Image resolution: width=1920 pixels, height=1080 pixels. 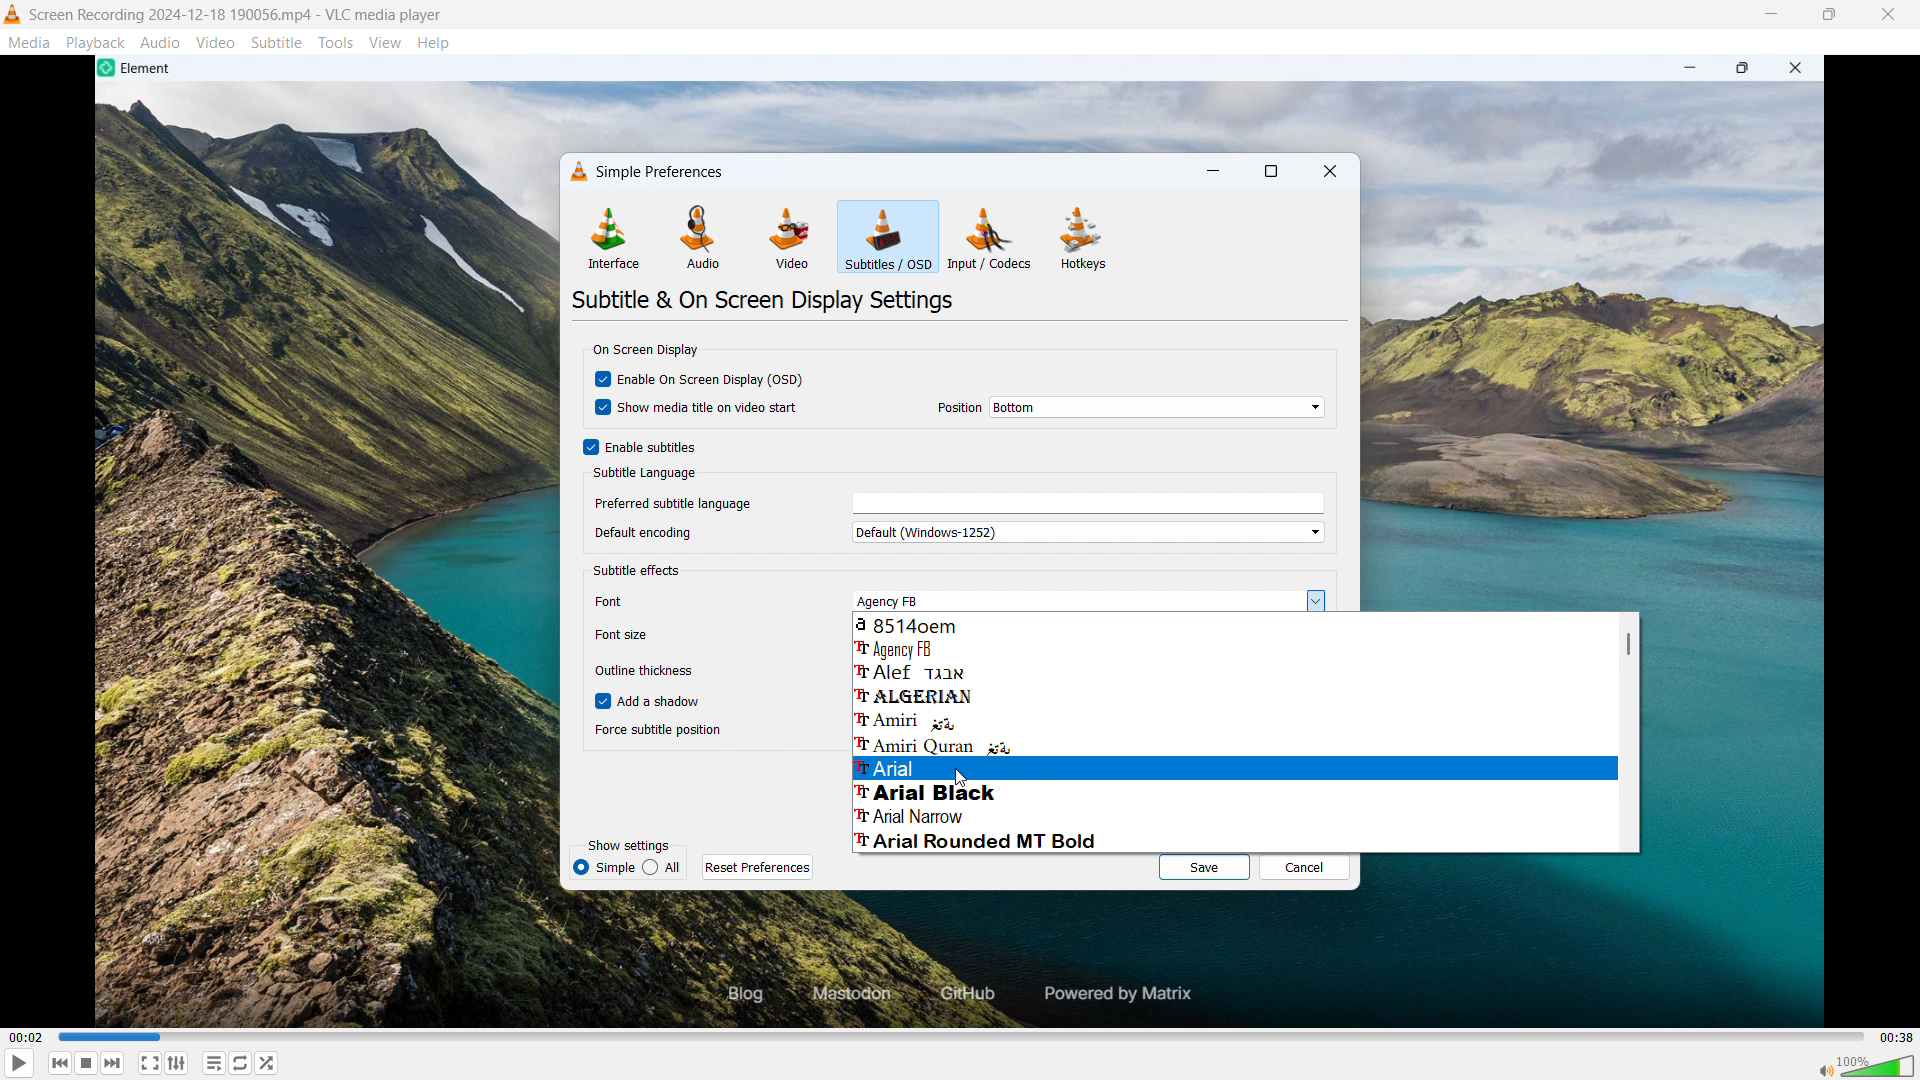 What do you see at coordinates (1232, 695) in the screenshot?
I see `algerian` at bounding box center [1232, 695].